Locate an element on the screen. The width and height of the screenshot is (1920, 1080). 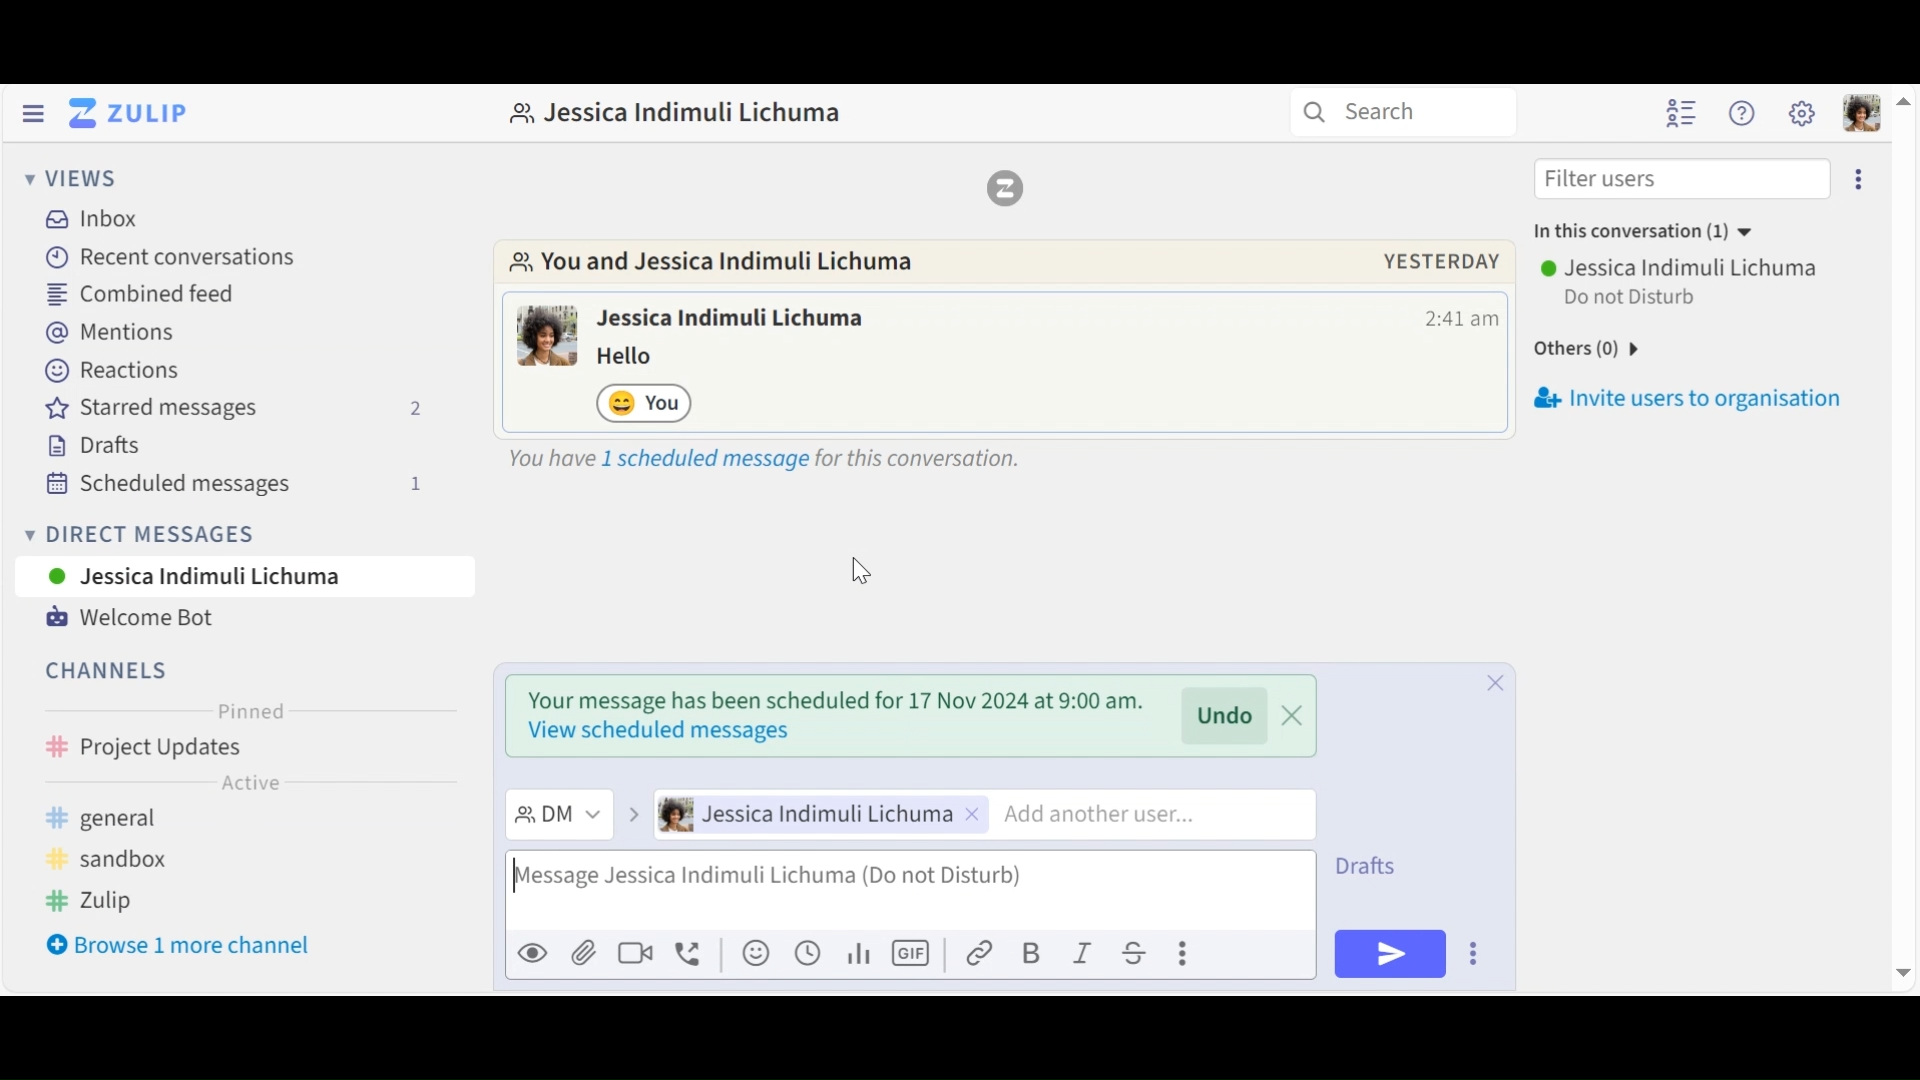
User is located at coordinates (247, 580).